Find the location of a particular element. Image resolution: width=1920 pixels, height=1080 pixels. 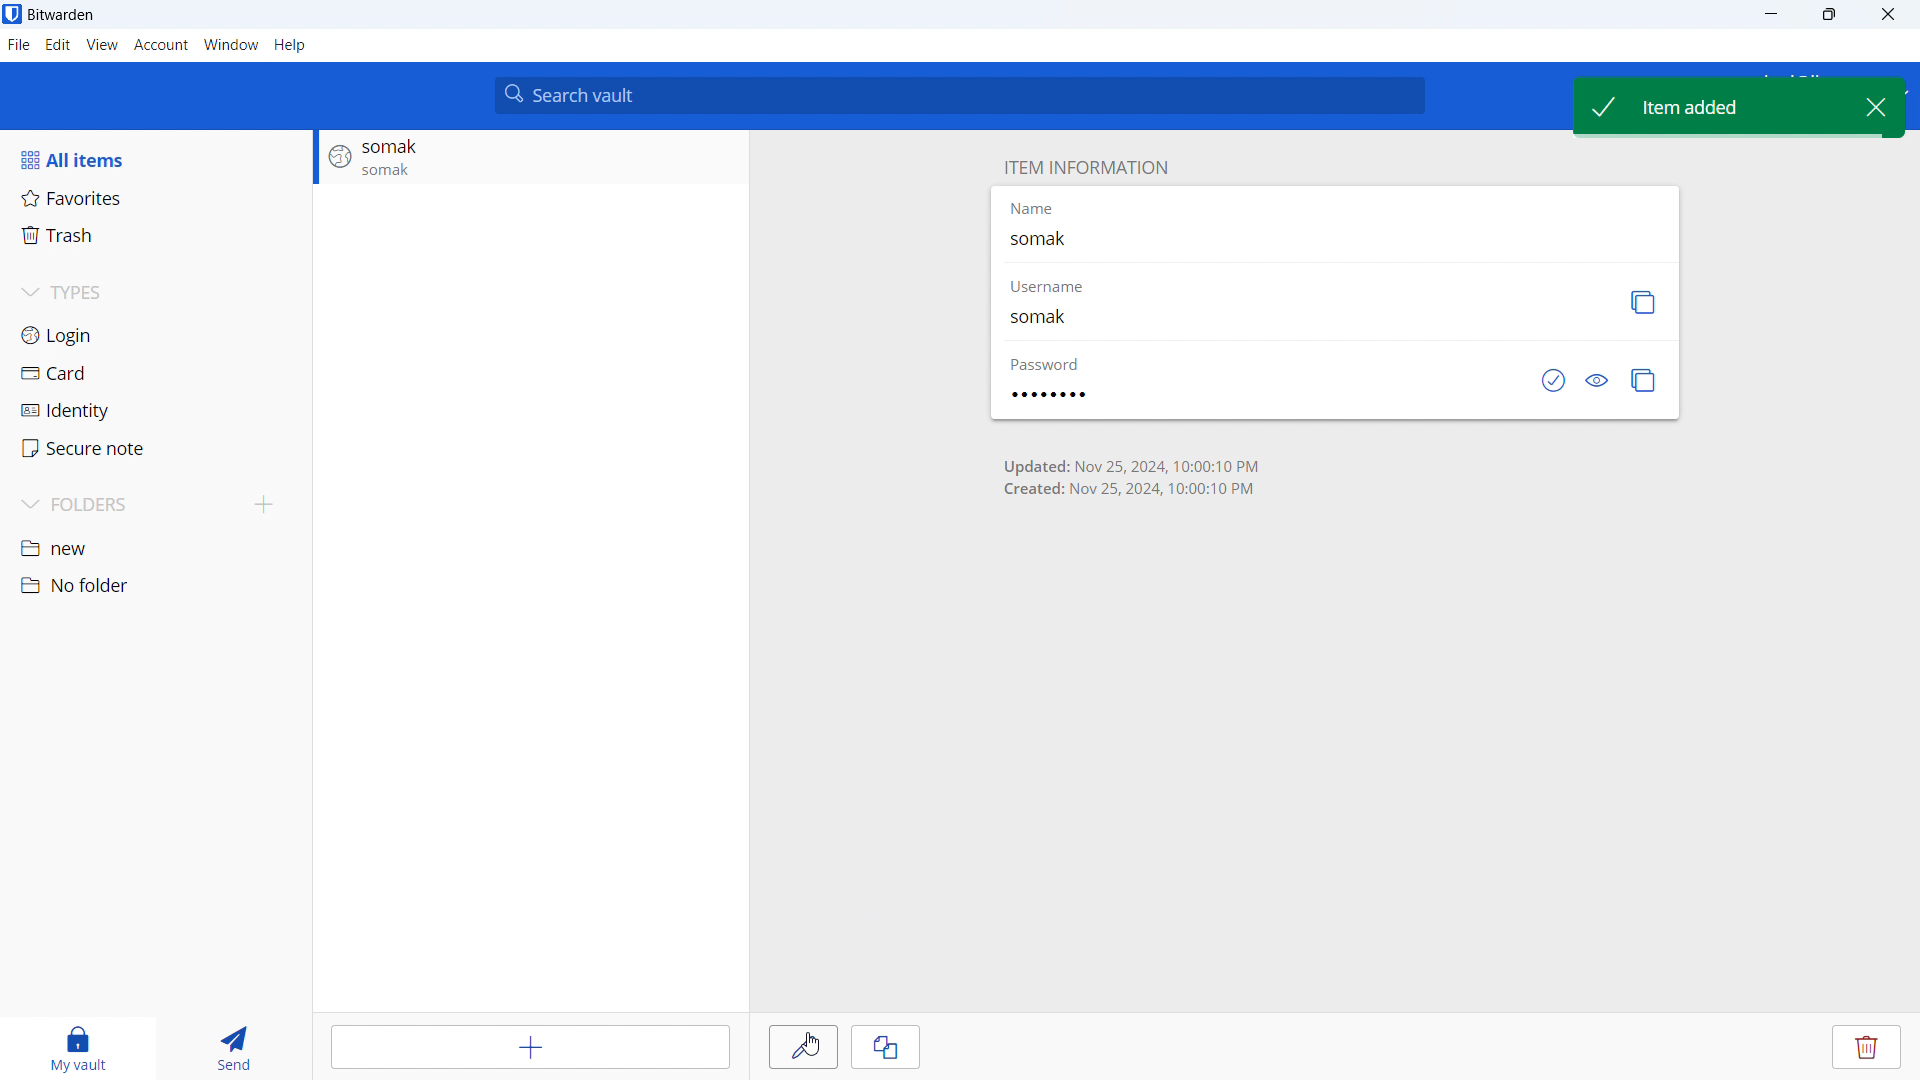

send is located at coordinates (231, 1048).